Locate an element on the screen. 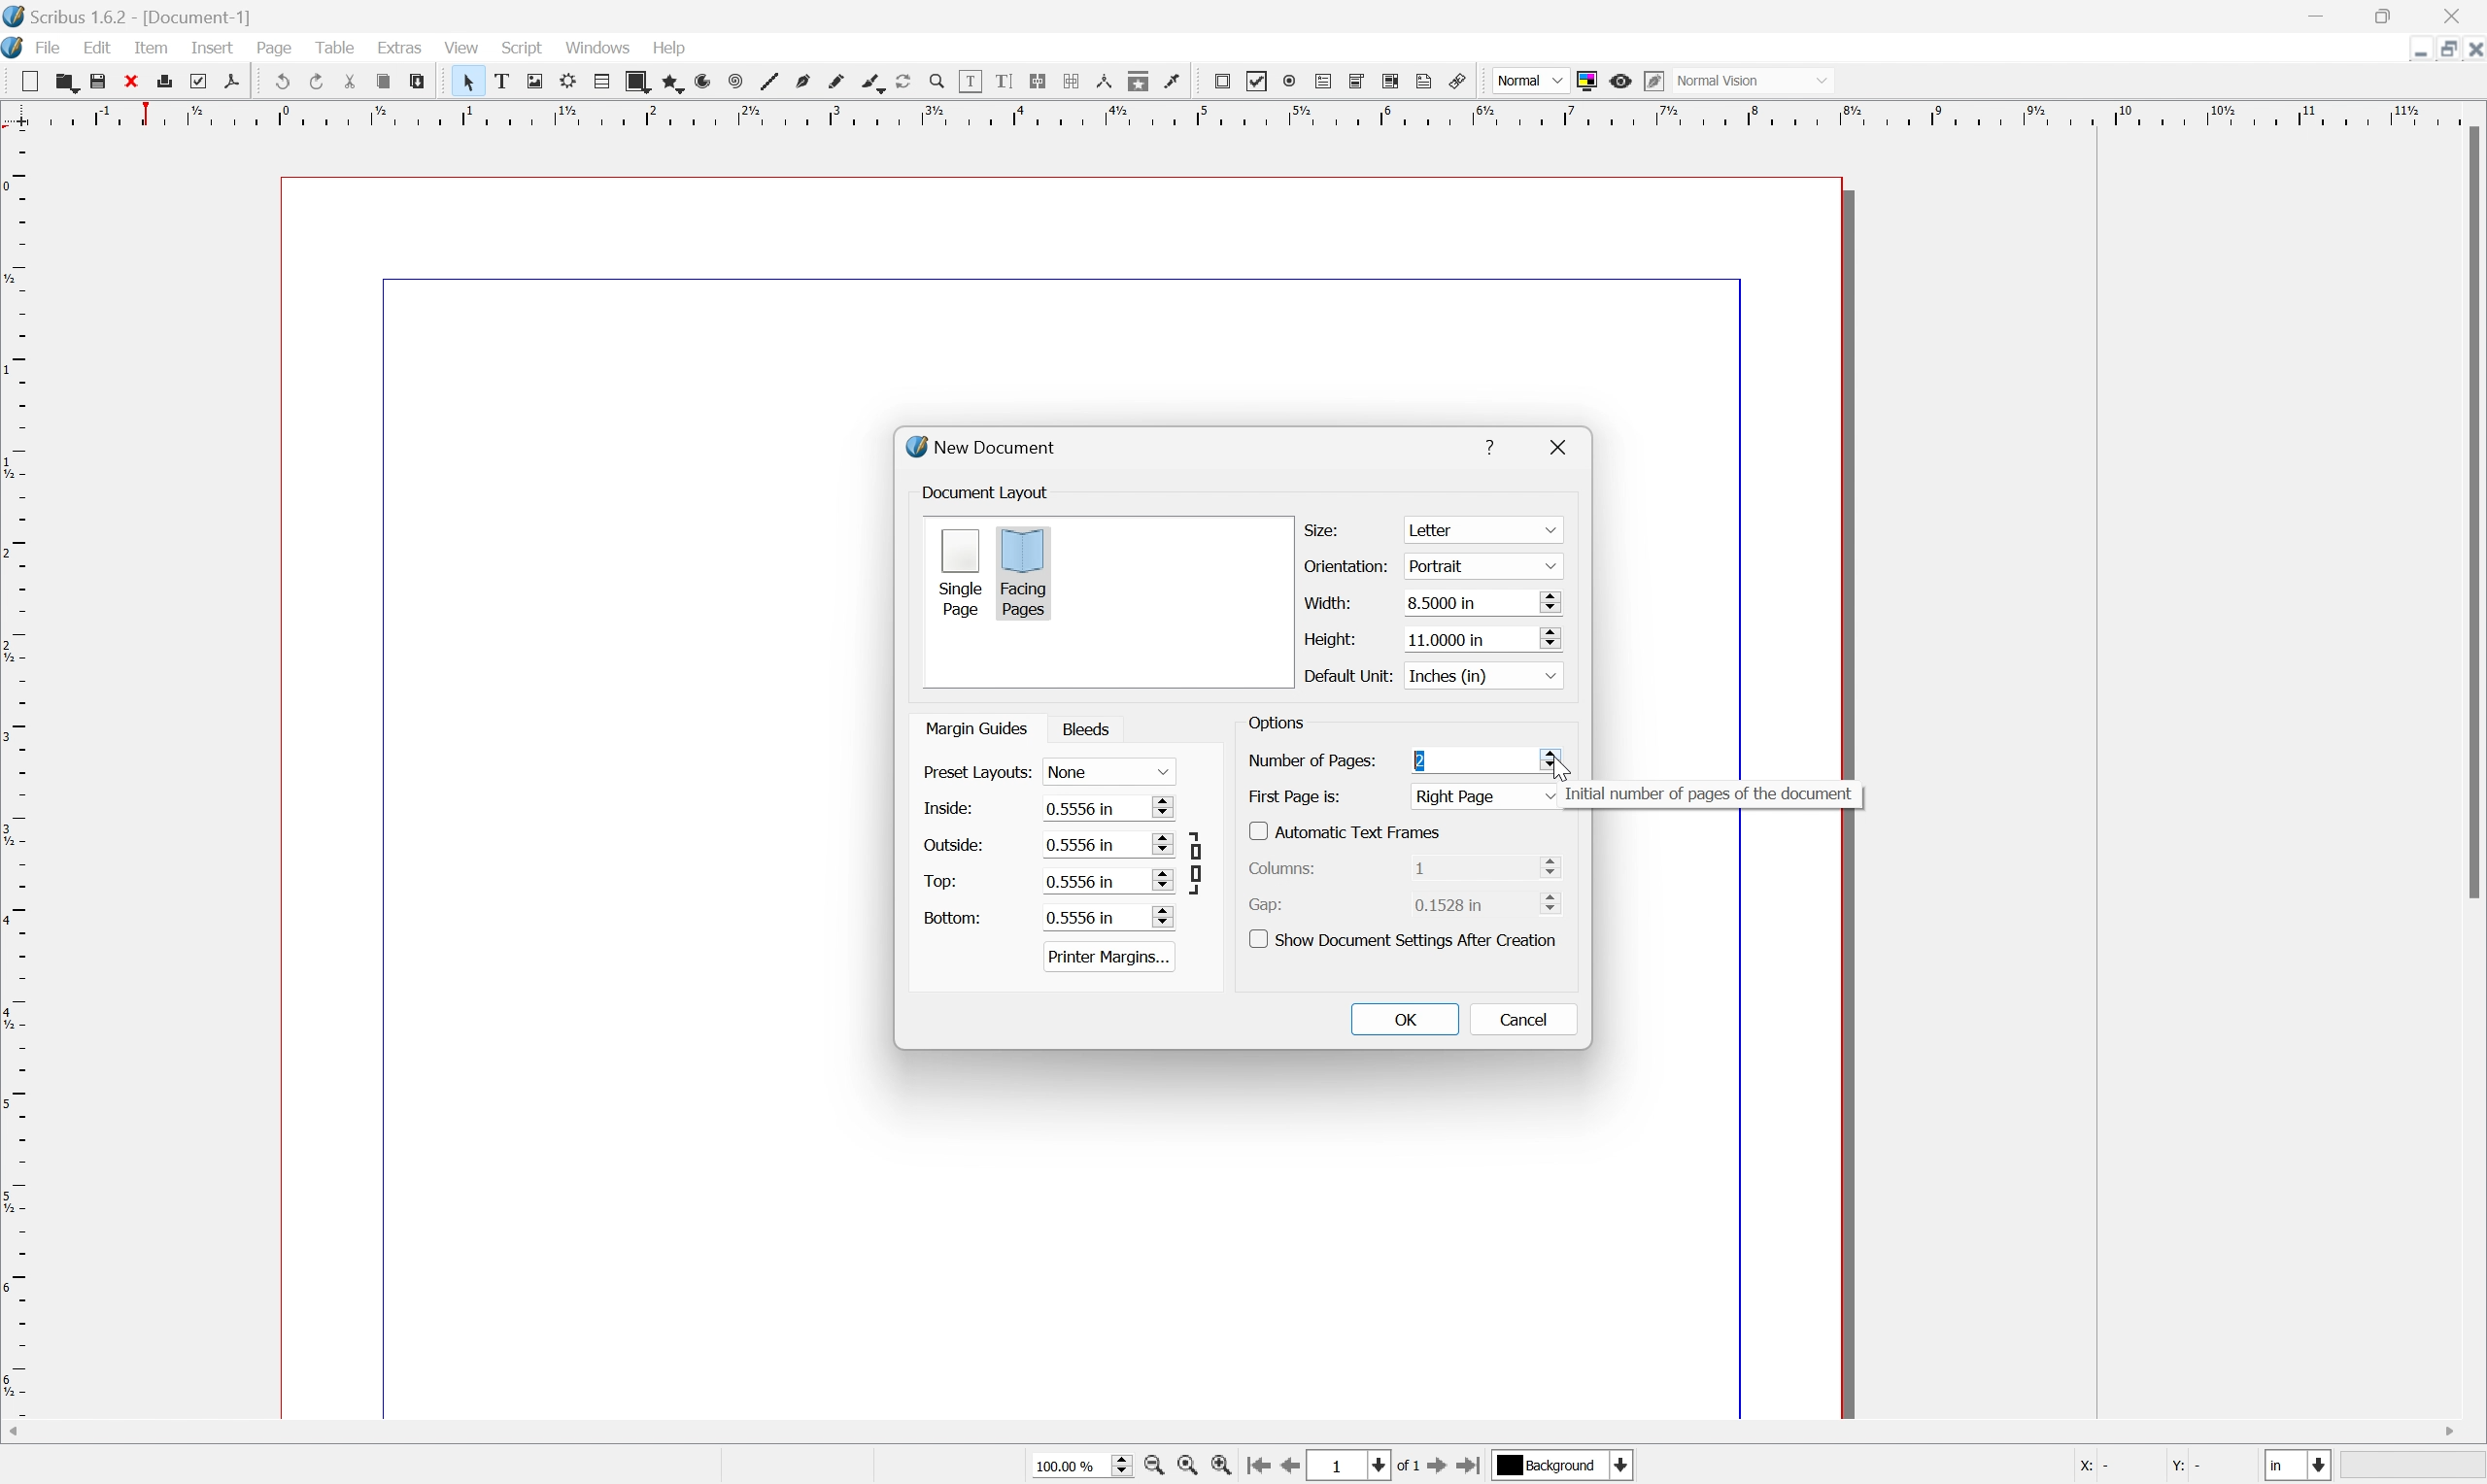  New is located at coordinates (29, 81).